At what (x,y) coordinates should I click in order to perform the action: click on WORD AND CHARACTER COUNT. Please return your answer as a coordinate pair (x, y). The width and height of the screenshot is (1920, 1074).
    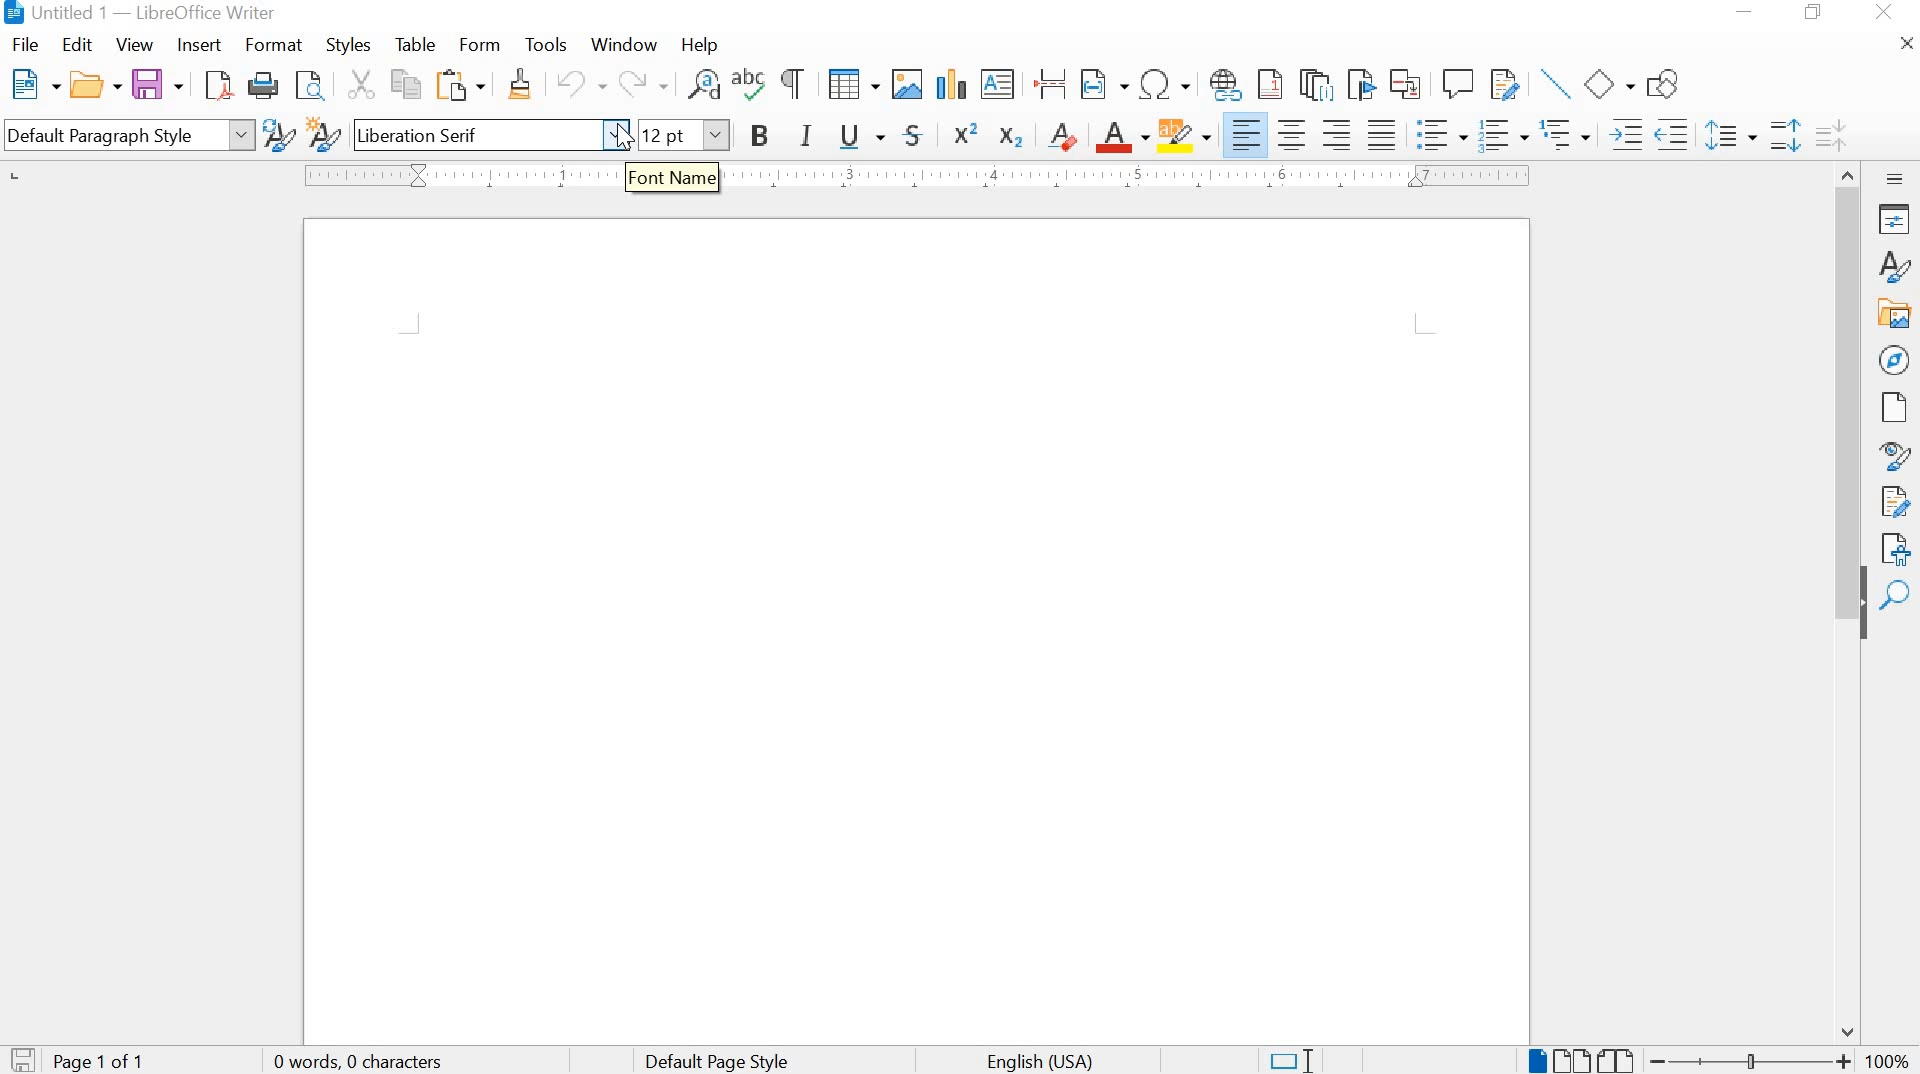
    Looking at the image, I should click on (365, 1062).